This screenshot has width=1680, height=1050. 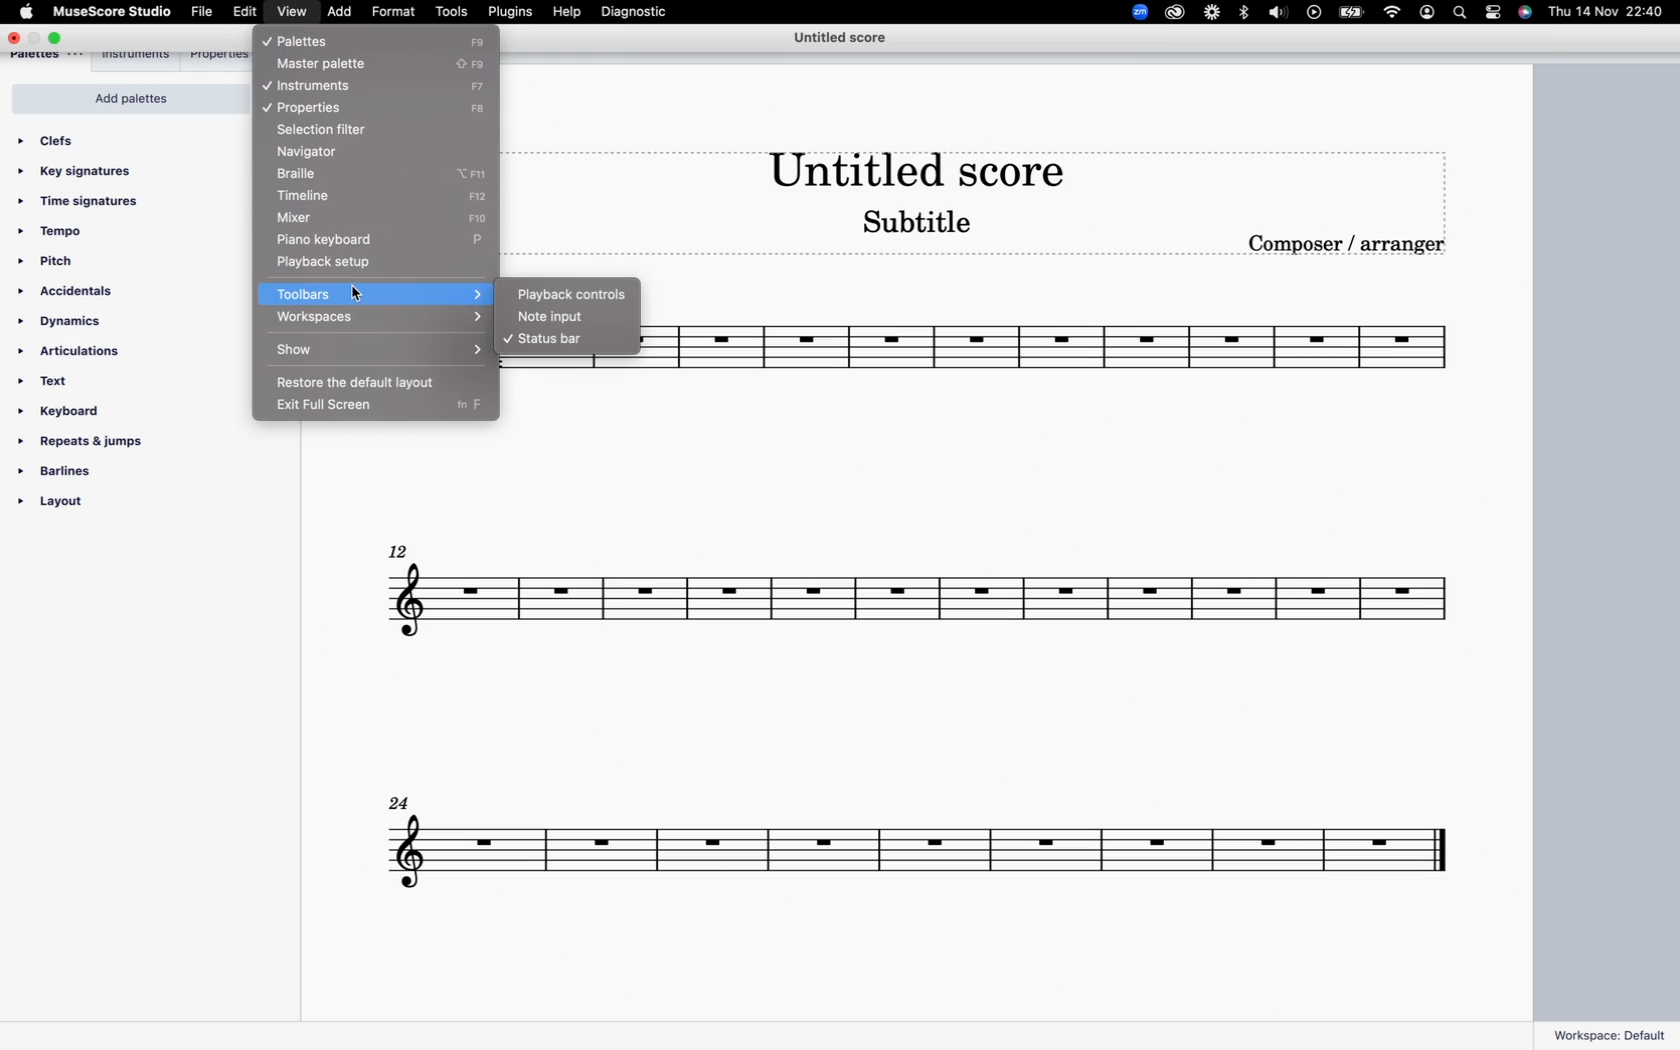 What do you see at coordinates (36, 37) in the screenshot?
I see `minimize` at bounding box center [36, 37].